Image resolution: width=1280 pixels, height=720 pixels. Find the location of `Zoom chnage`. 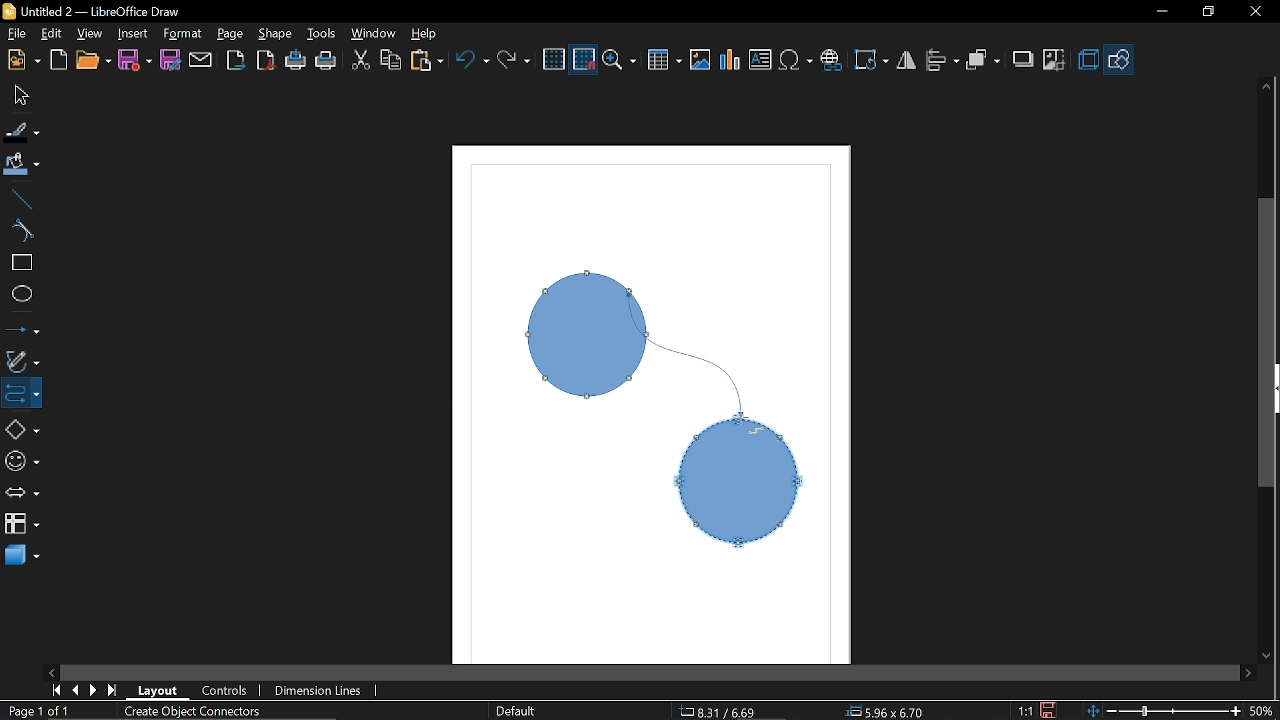

Zoom chnage is located at coordinates (1163, 711).